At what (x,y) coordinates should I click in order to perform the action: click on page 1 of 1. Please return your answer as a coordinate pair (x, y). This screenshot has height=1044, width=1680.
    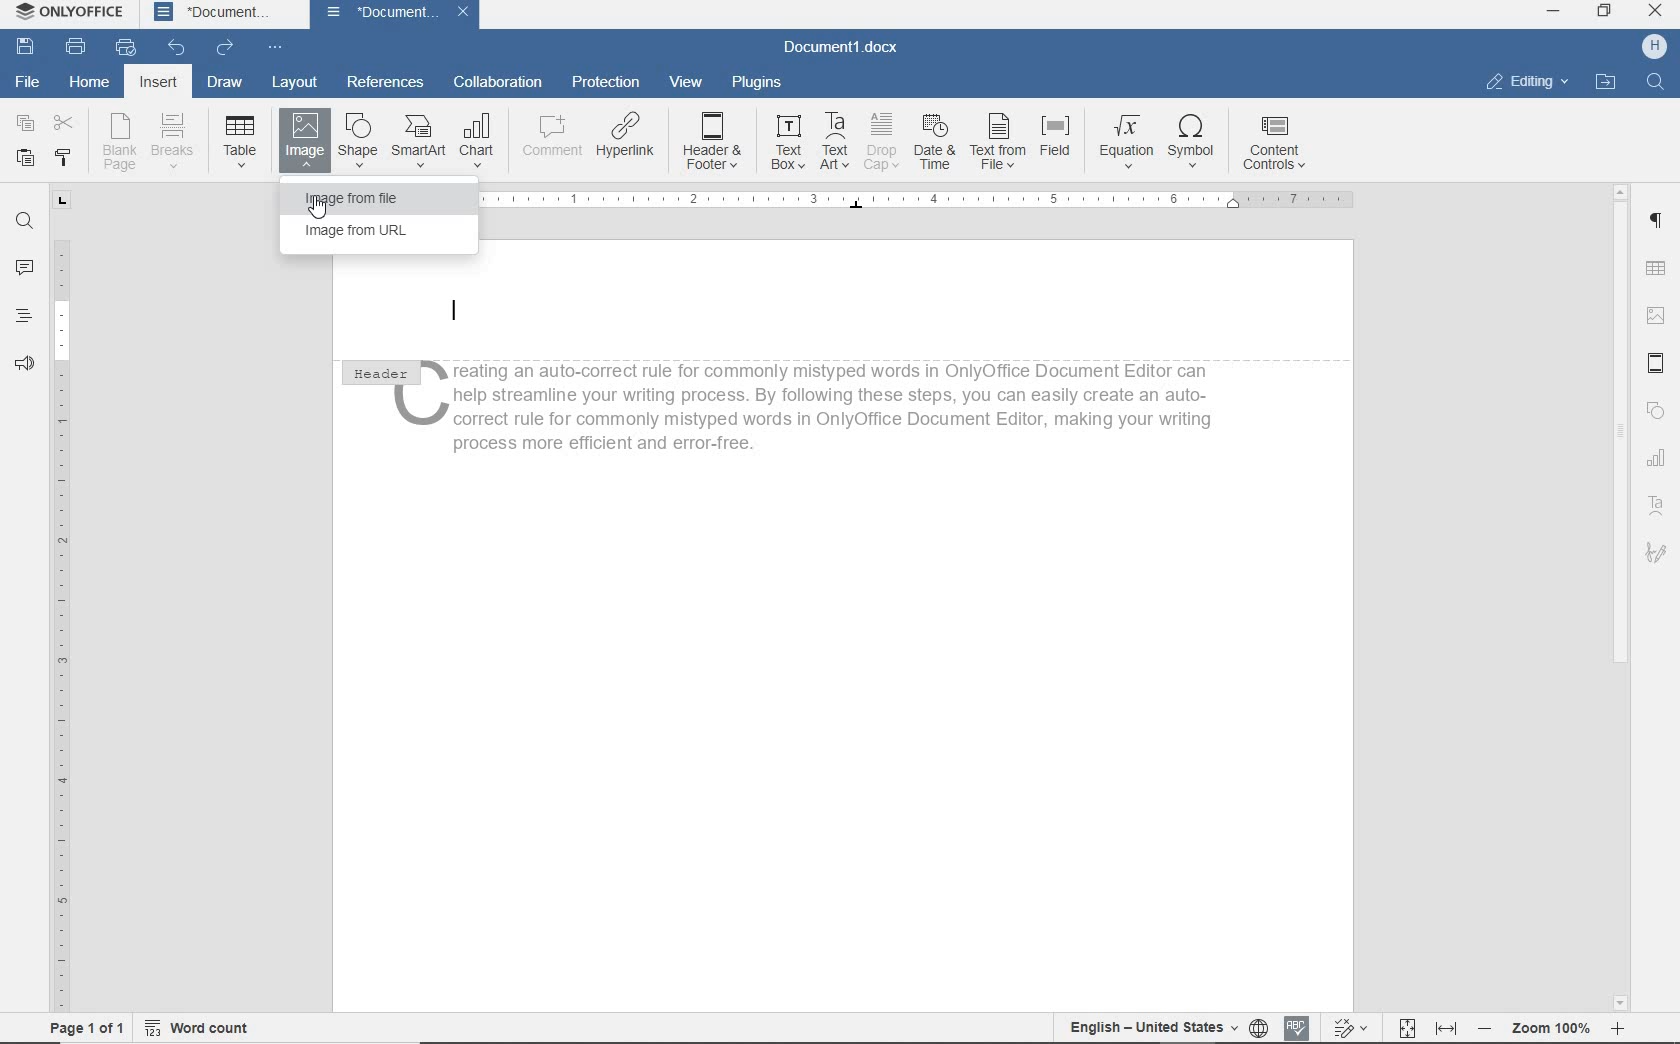
    Looking at the image, I should click on (86, 1030).